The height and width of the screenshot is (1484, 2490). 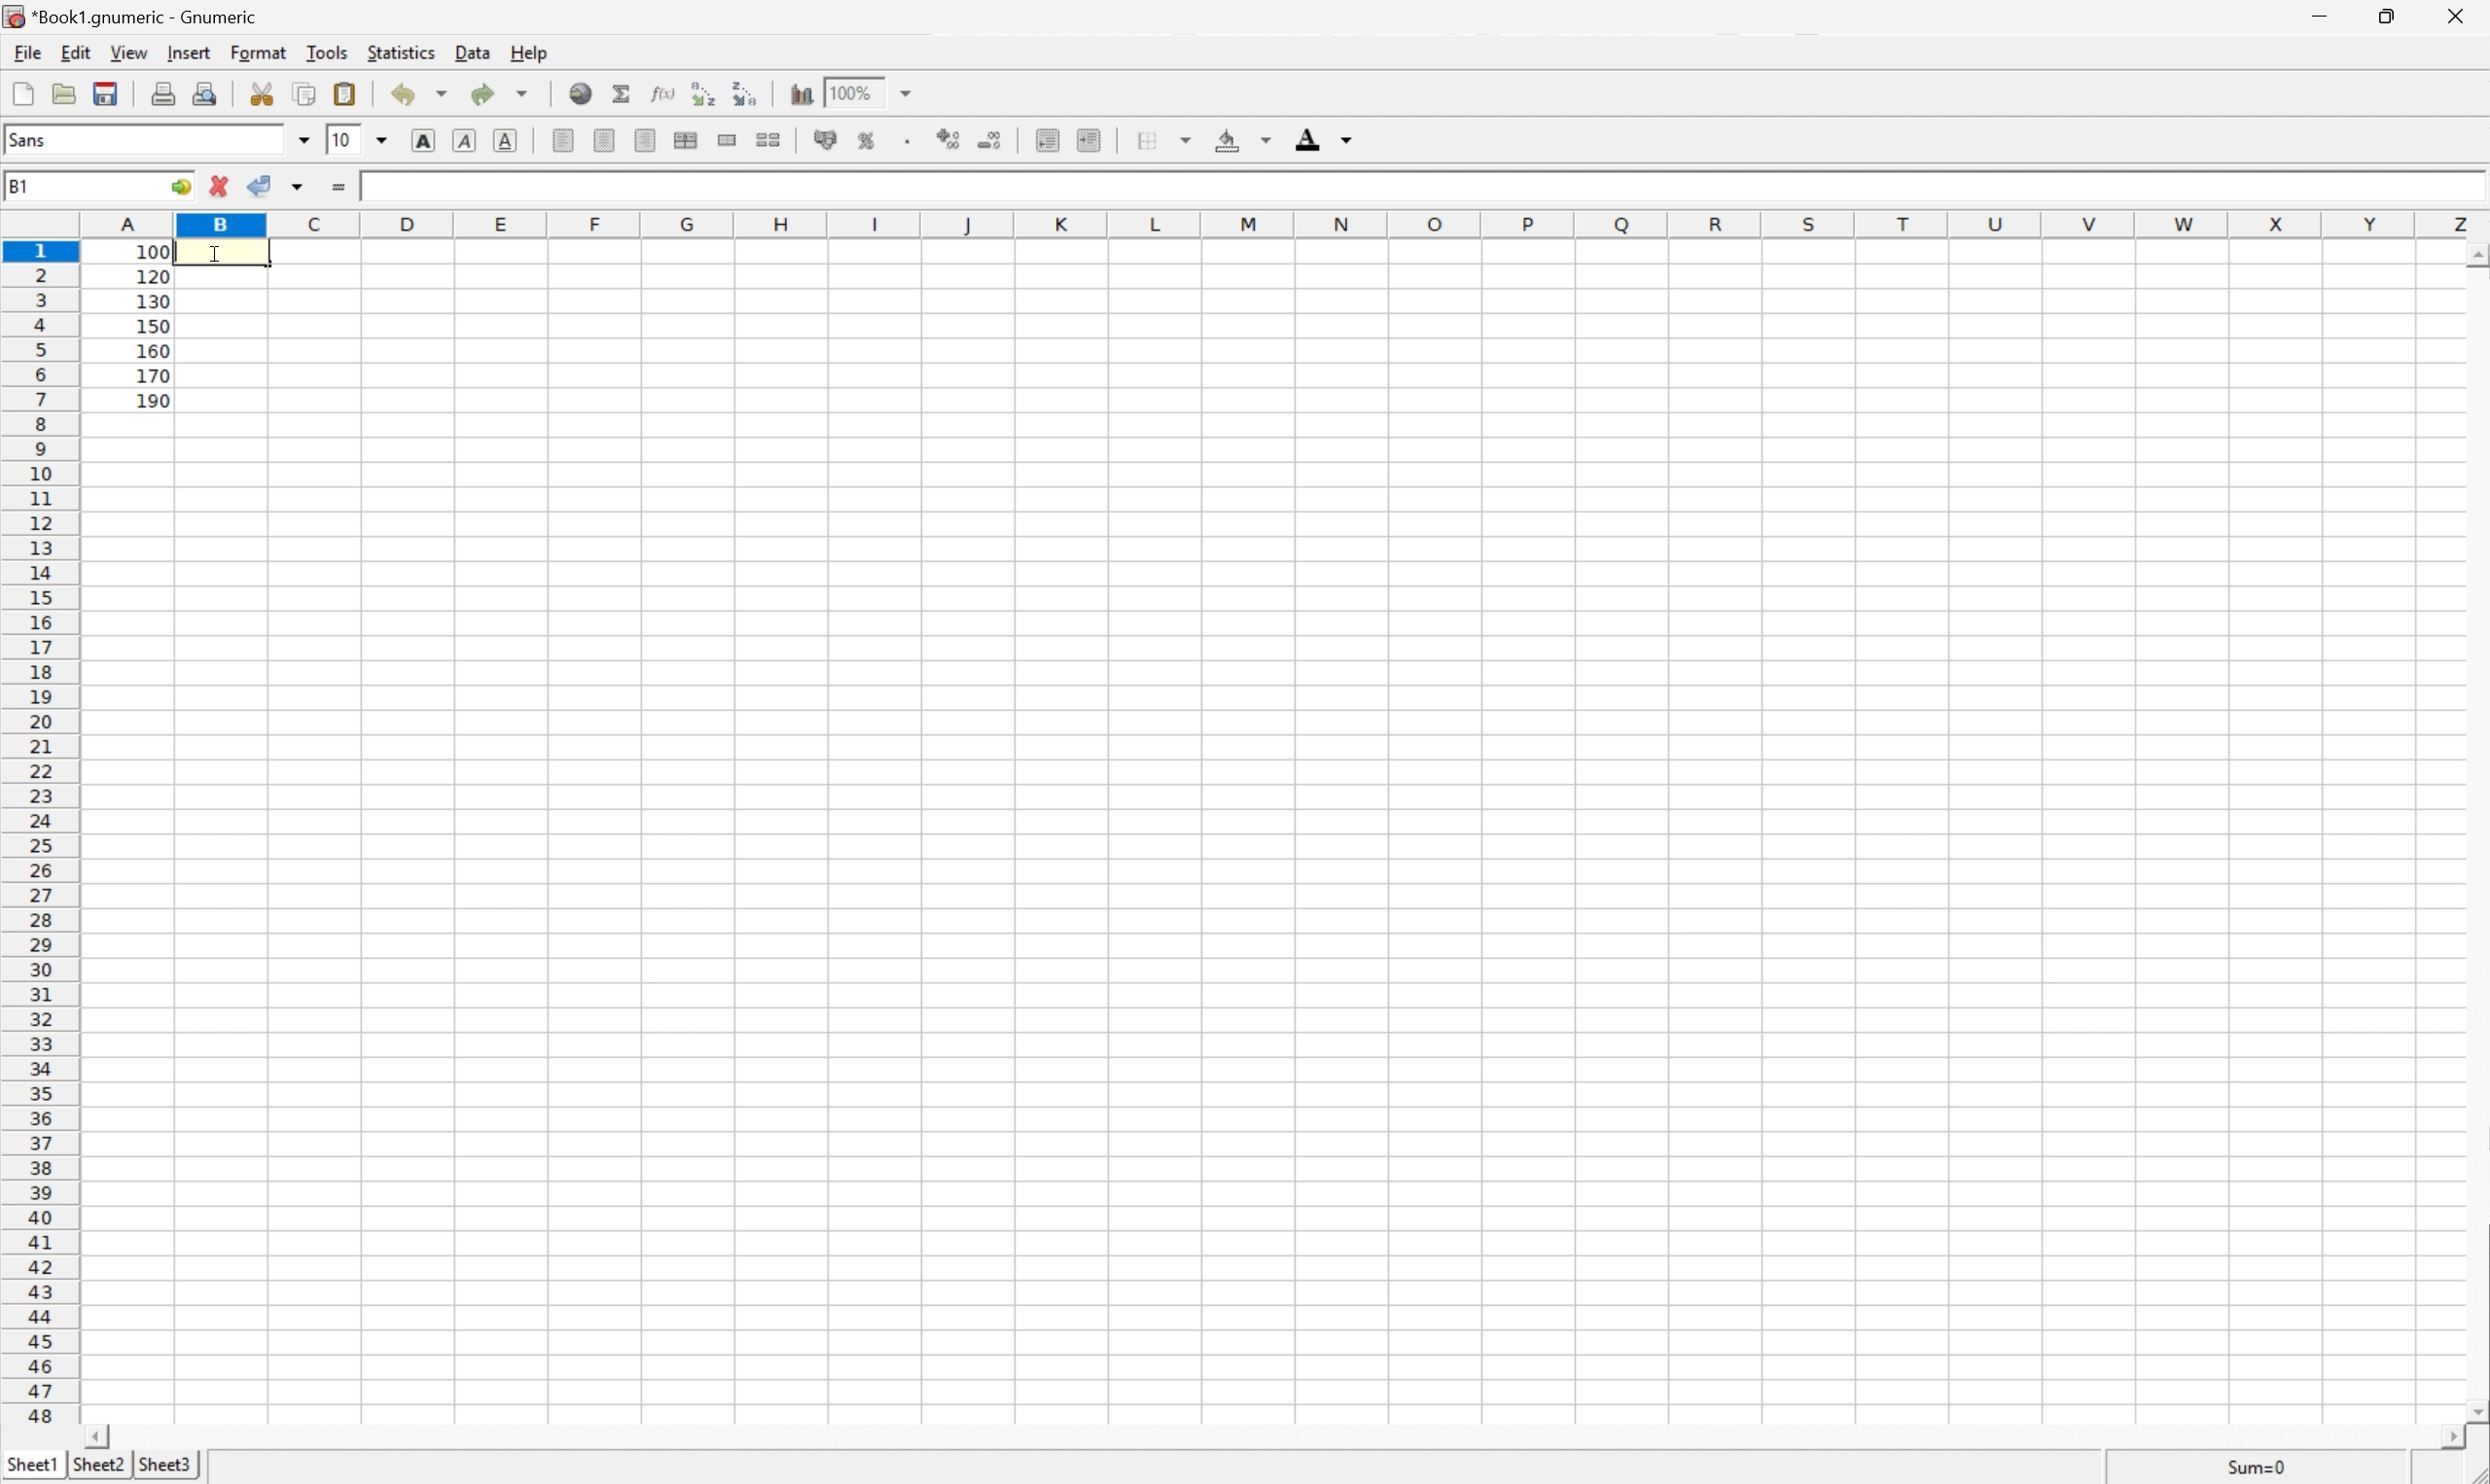 I want to click on Cut selection, so click(x=262, y=94).